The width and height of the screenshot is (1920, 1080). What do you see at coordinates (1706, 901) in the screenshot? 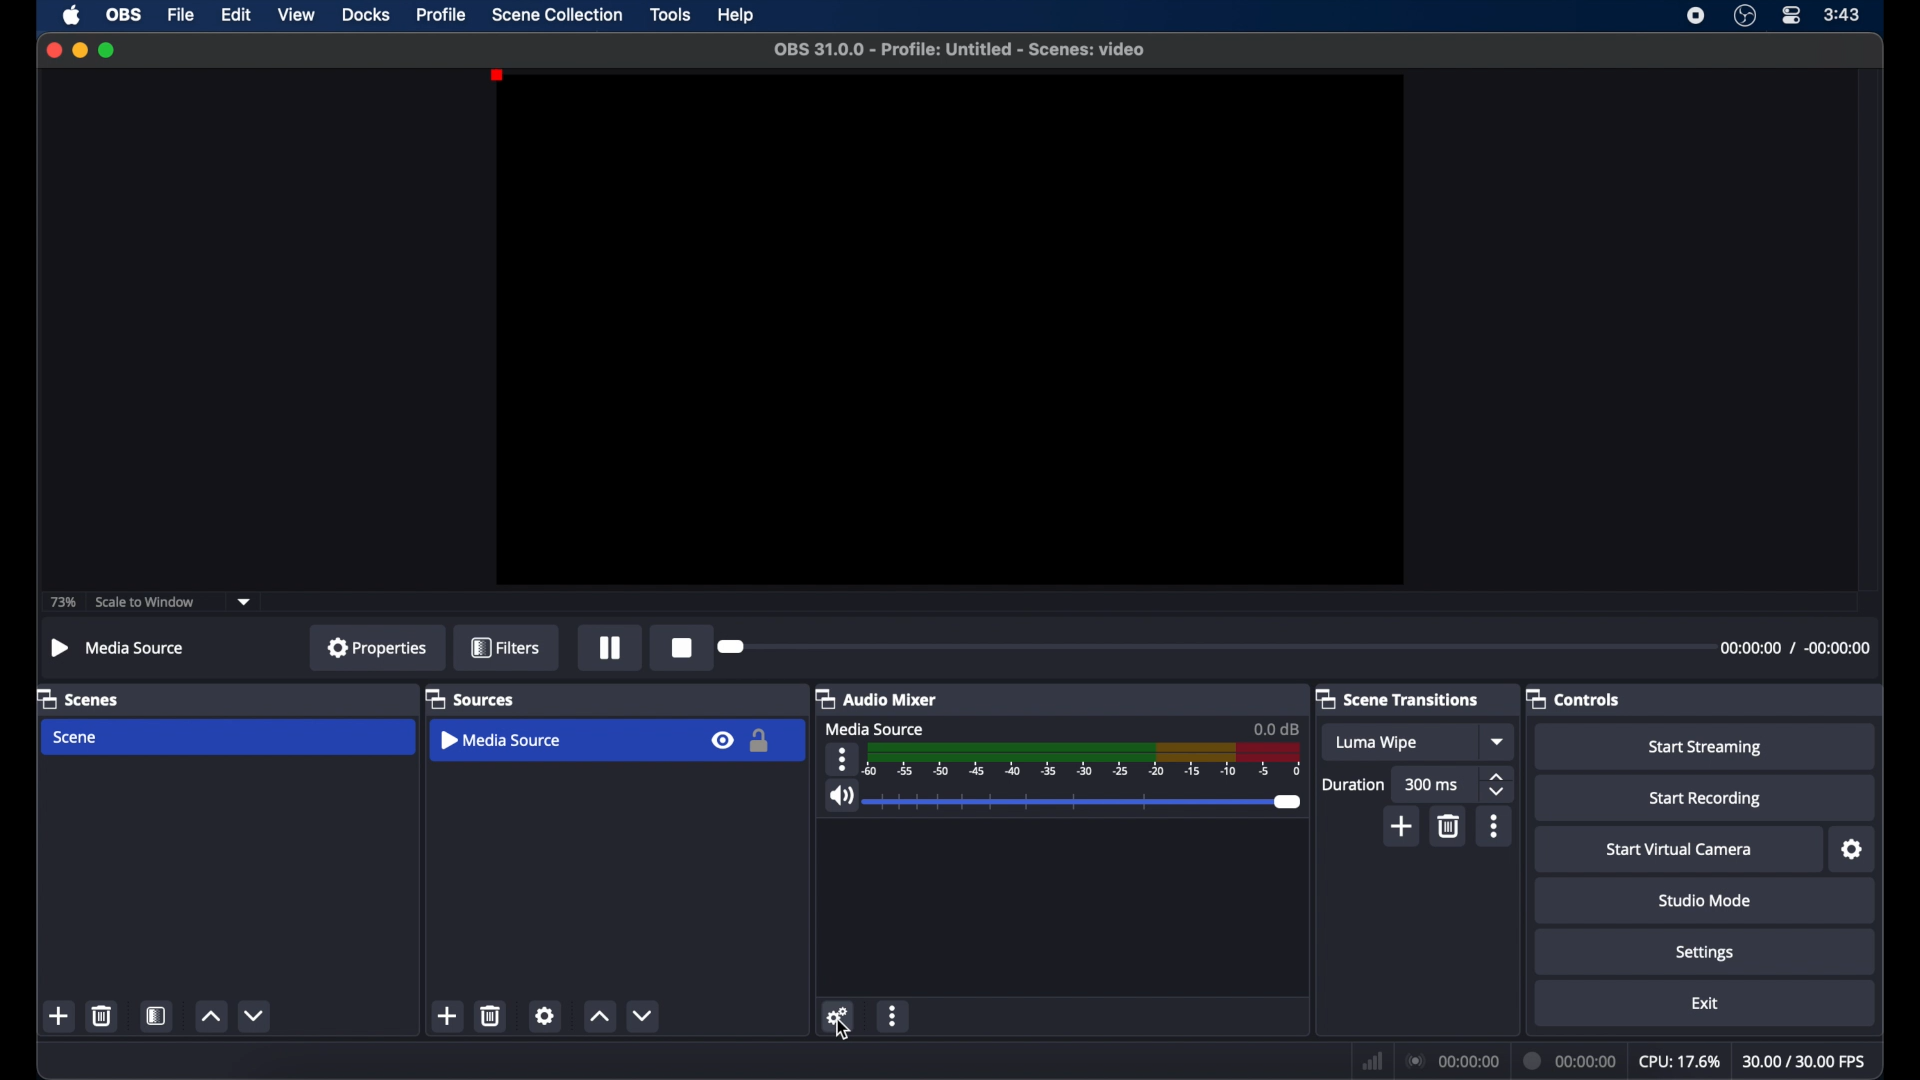
I see `studio mode` at bounding box center [1706, 901].